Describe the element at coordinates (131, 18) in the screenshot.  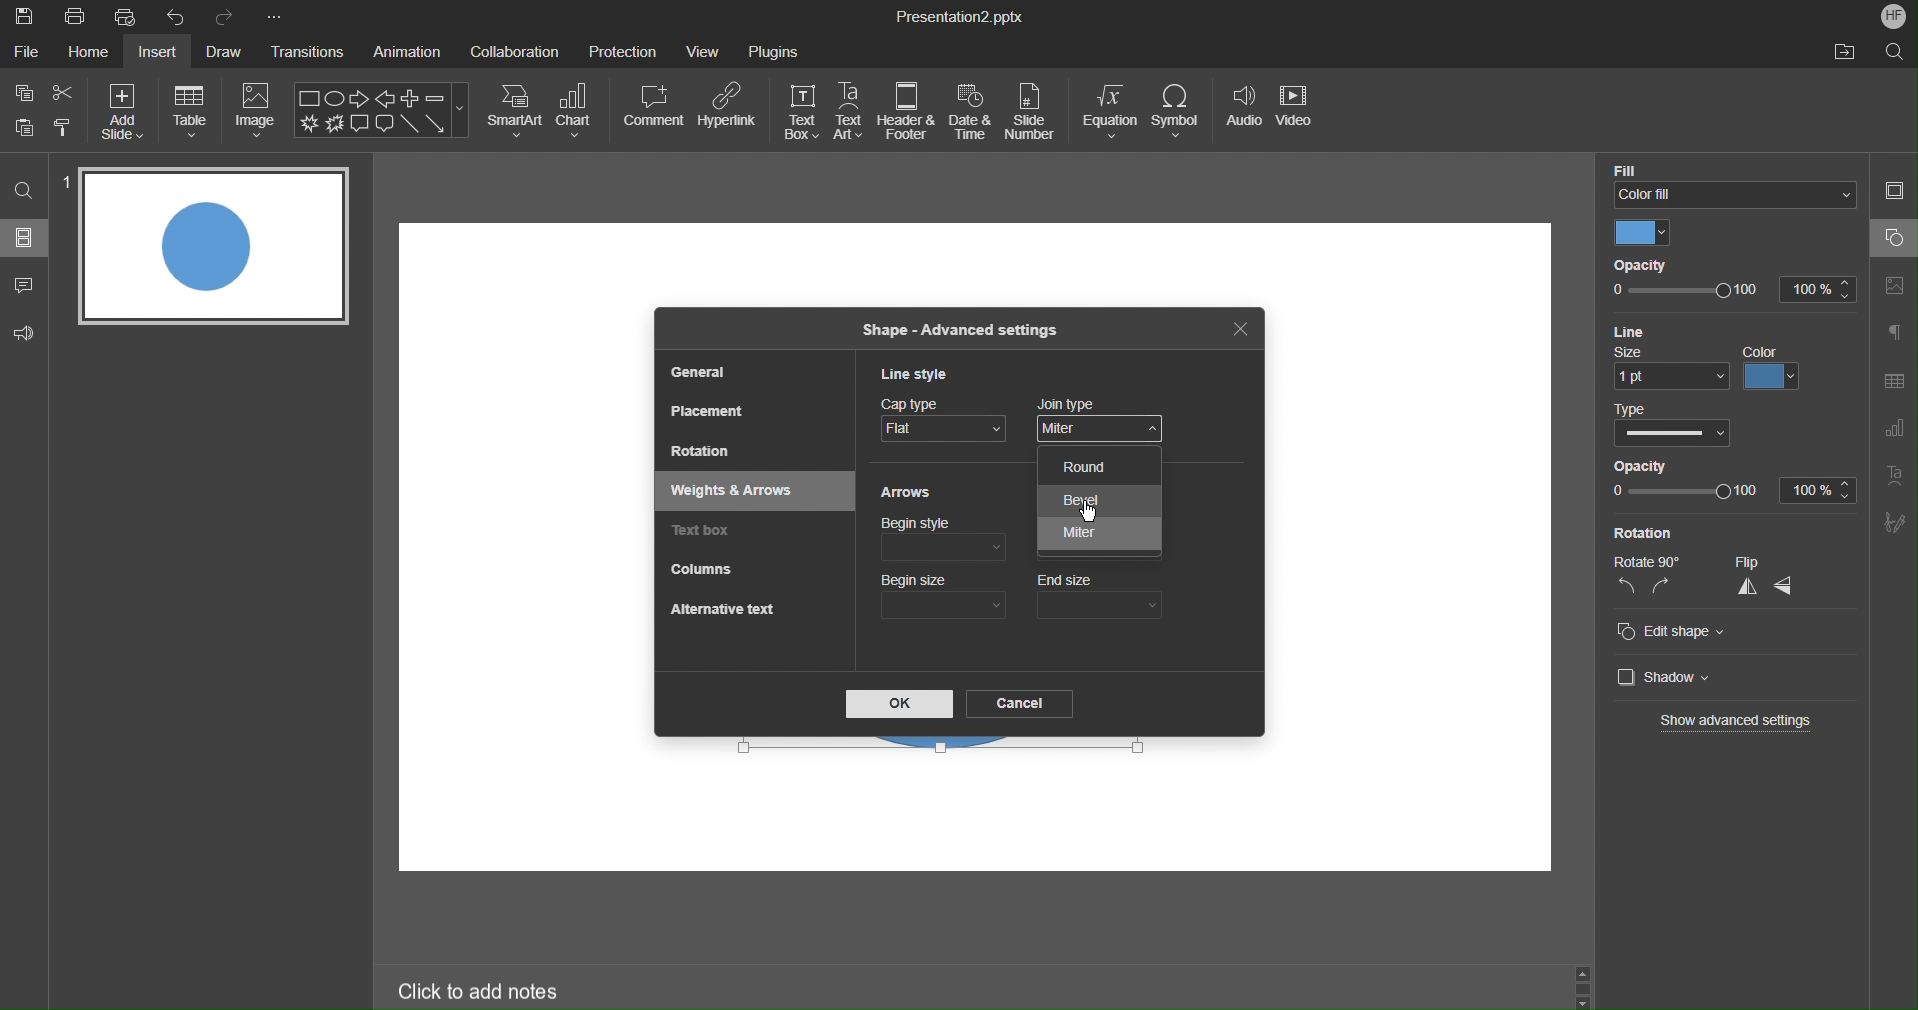
I see `Quick Print` at that location.